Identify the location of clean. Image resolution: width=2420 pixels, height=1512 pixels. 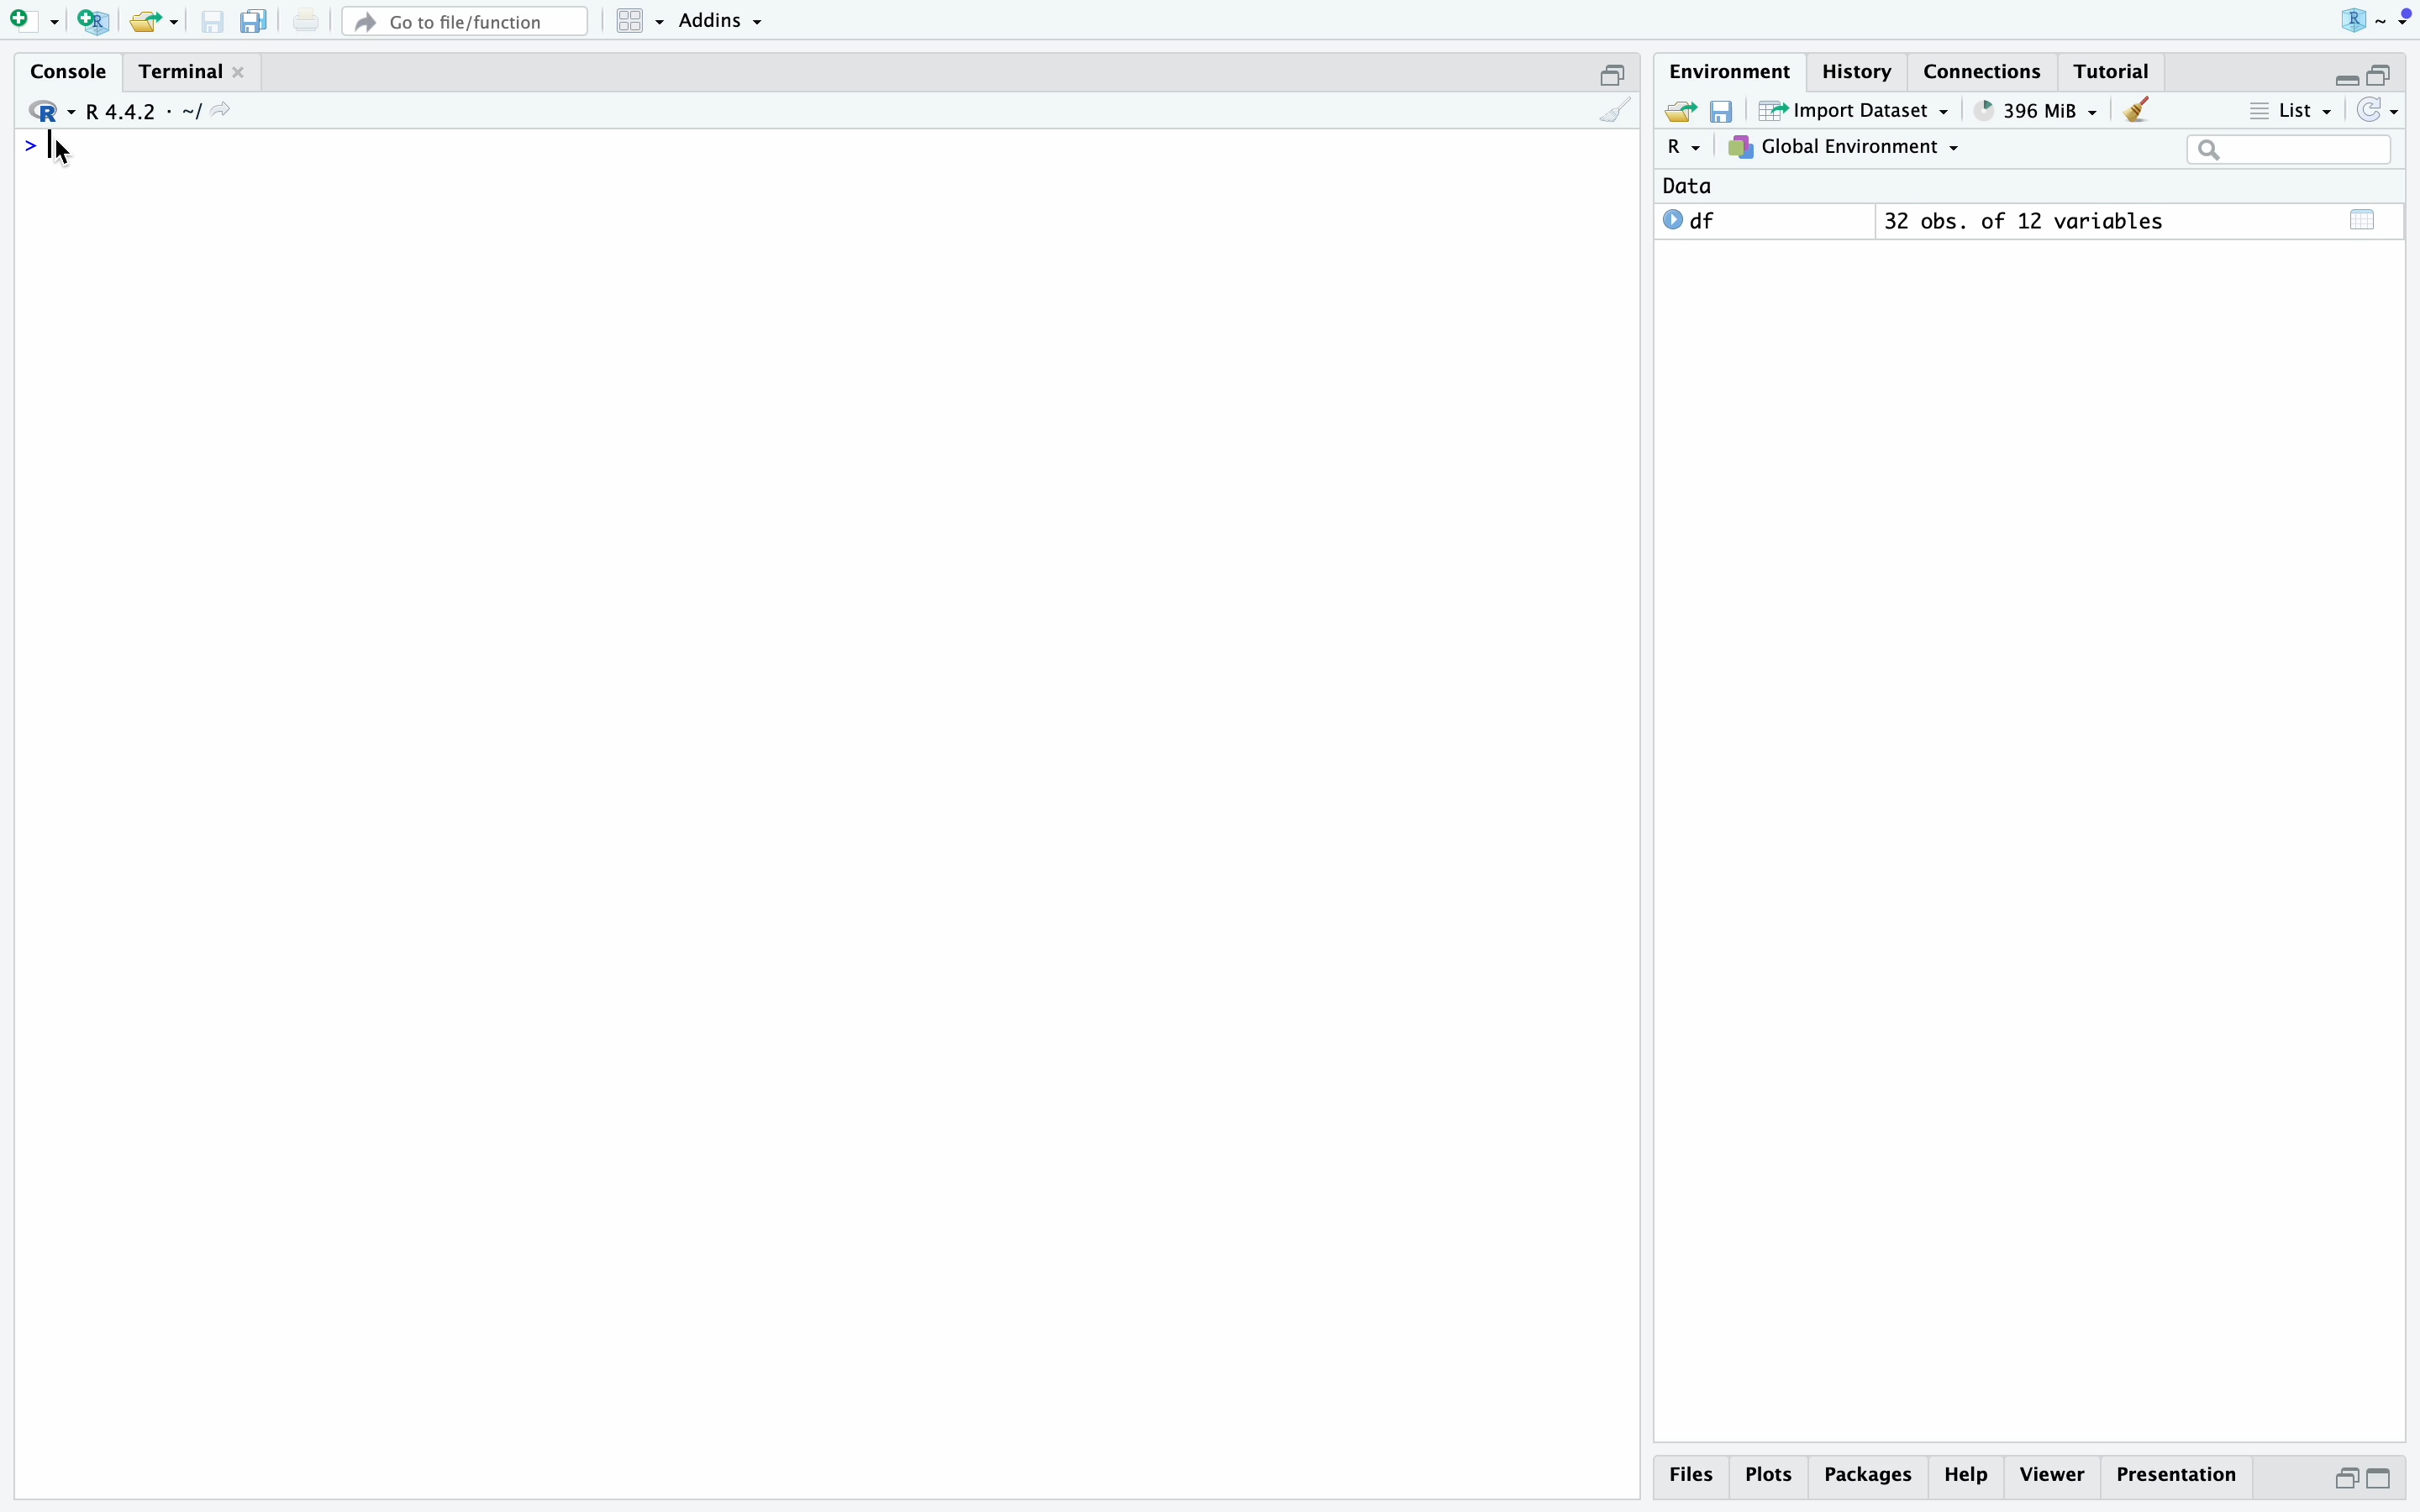
(2135, 110).